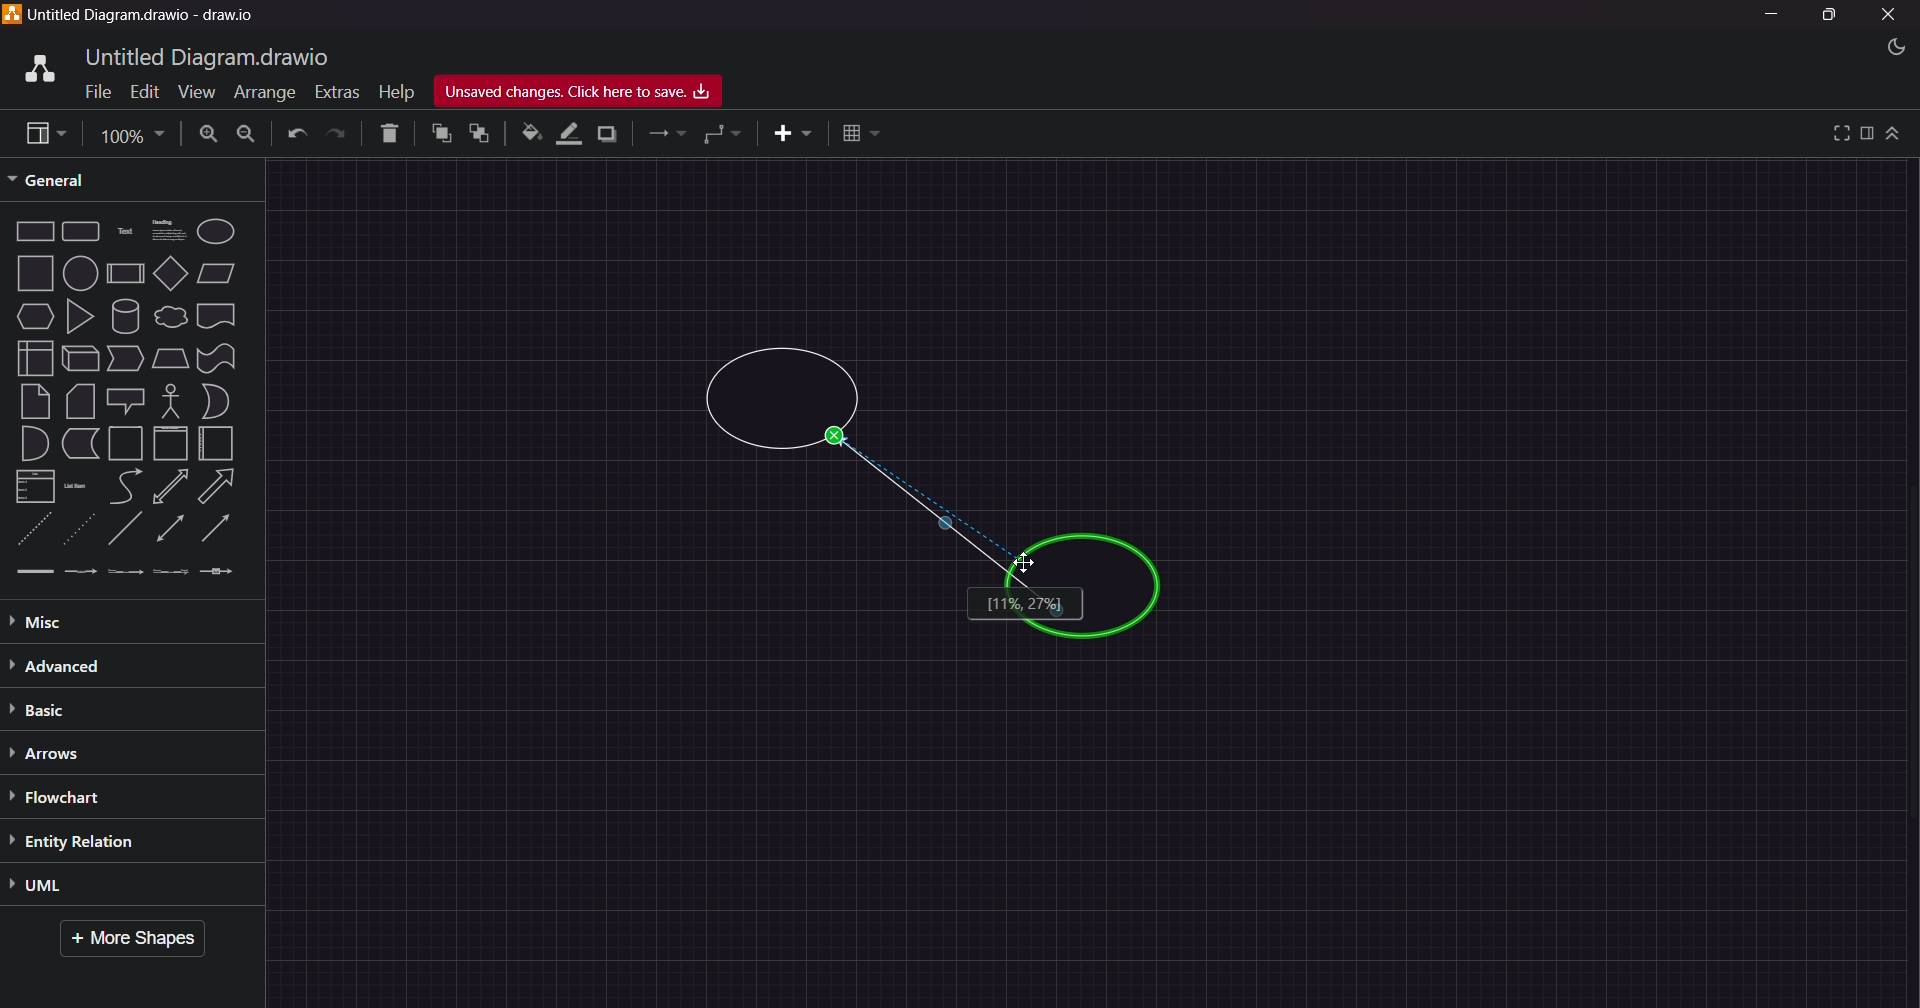  Describe the element at coordinates (611, 133) in the screenshot. I see `shadow` at that location.